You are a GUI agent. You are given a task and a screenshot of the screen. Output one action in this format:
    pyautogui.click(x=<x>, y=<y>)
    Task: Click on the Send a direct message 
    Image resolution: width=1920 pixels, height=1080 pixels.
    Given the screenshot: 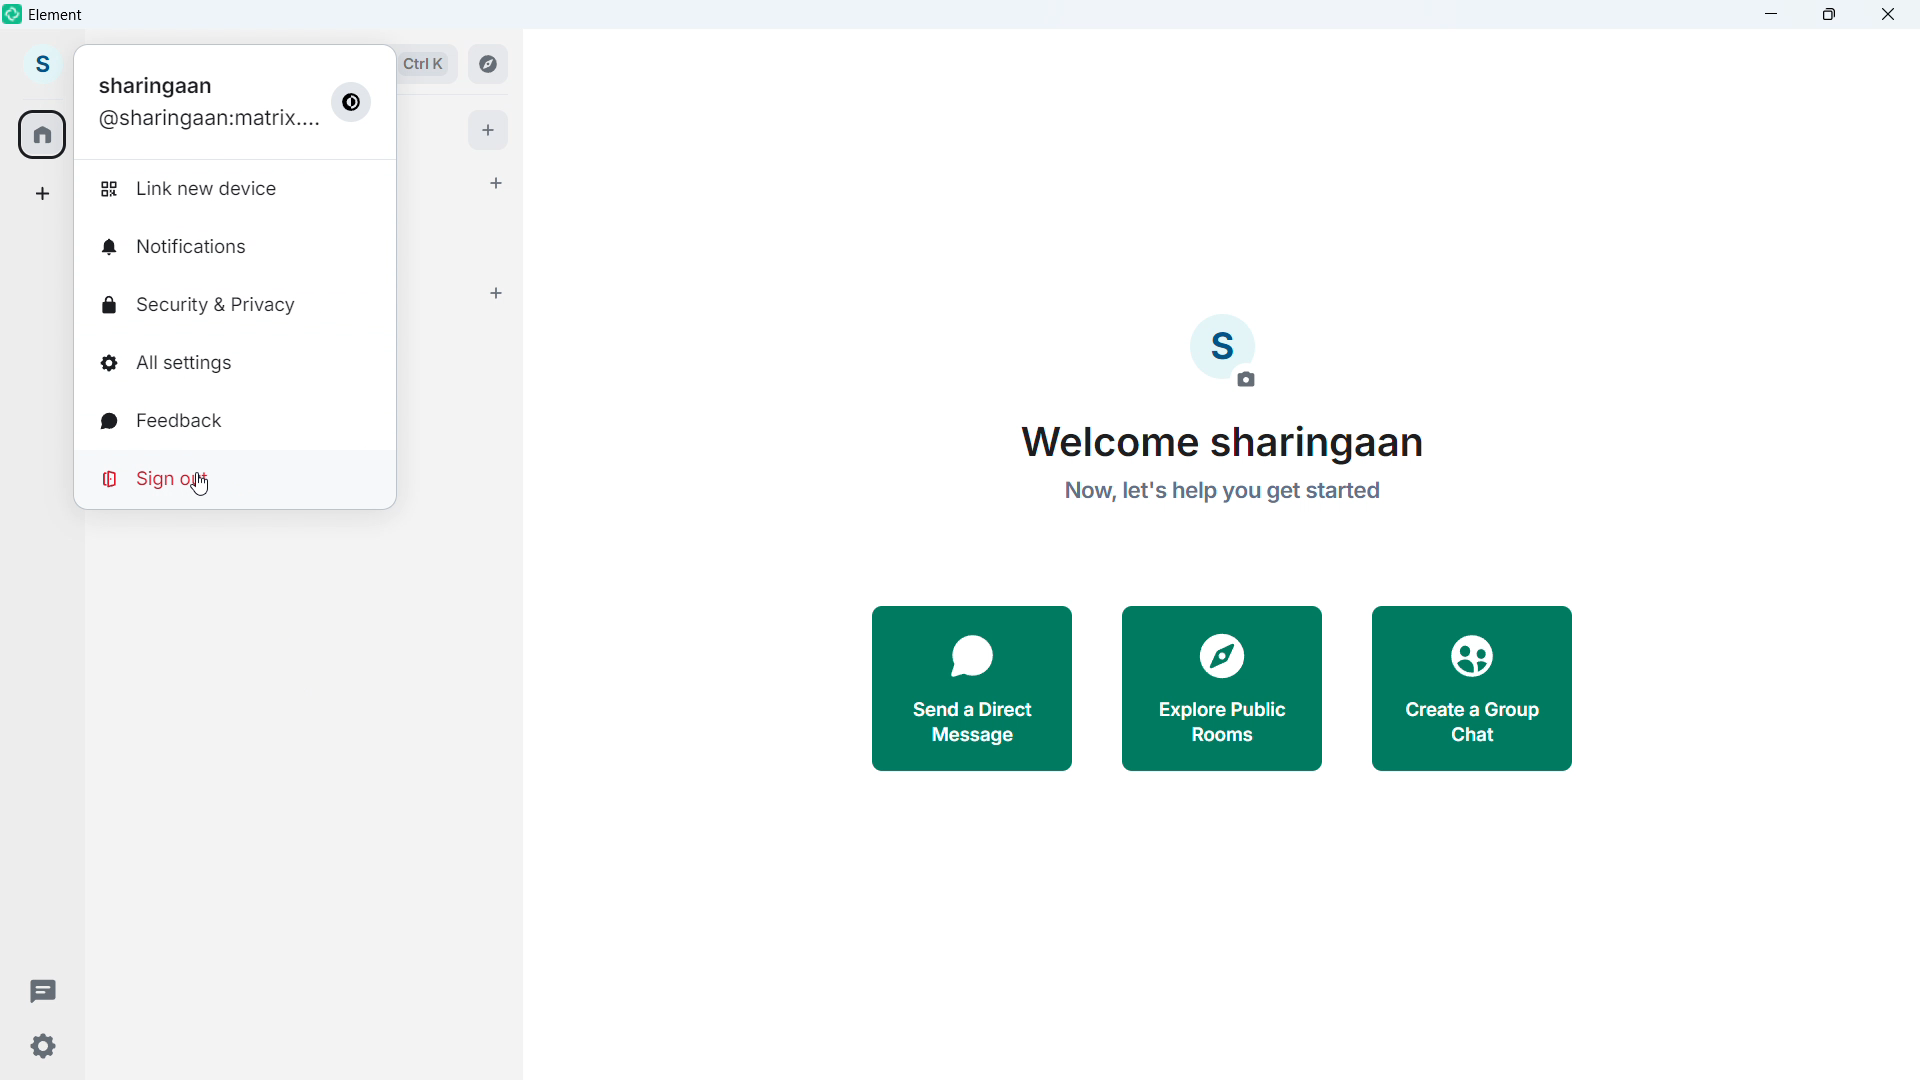 What is the action you would take?
    pyautogui.click(x=974, y=690)
    